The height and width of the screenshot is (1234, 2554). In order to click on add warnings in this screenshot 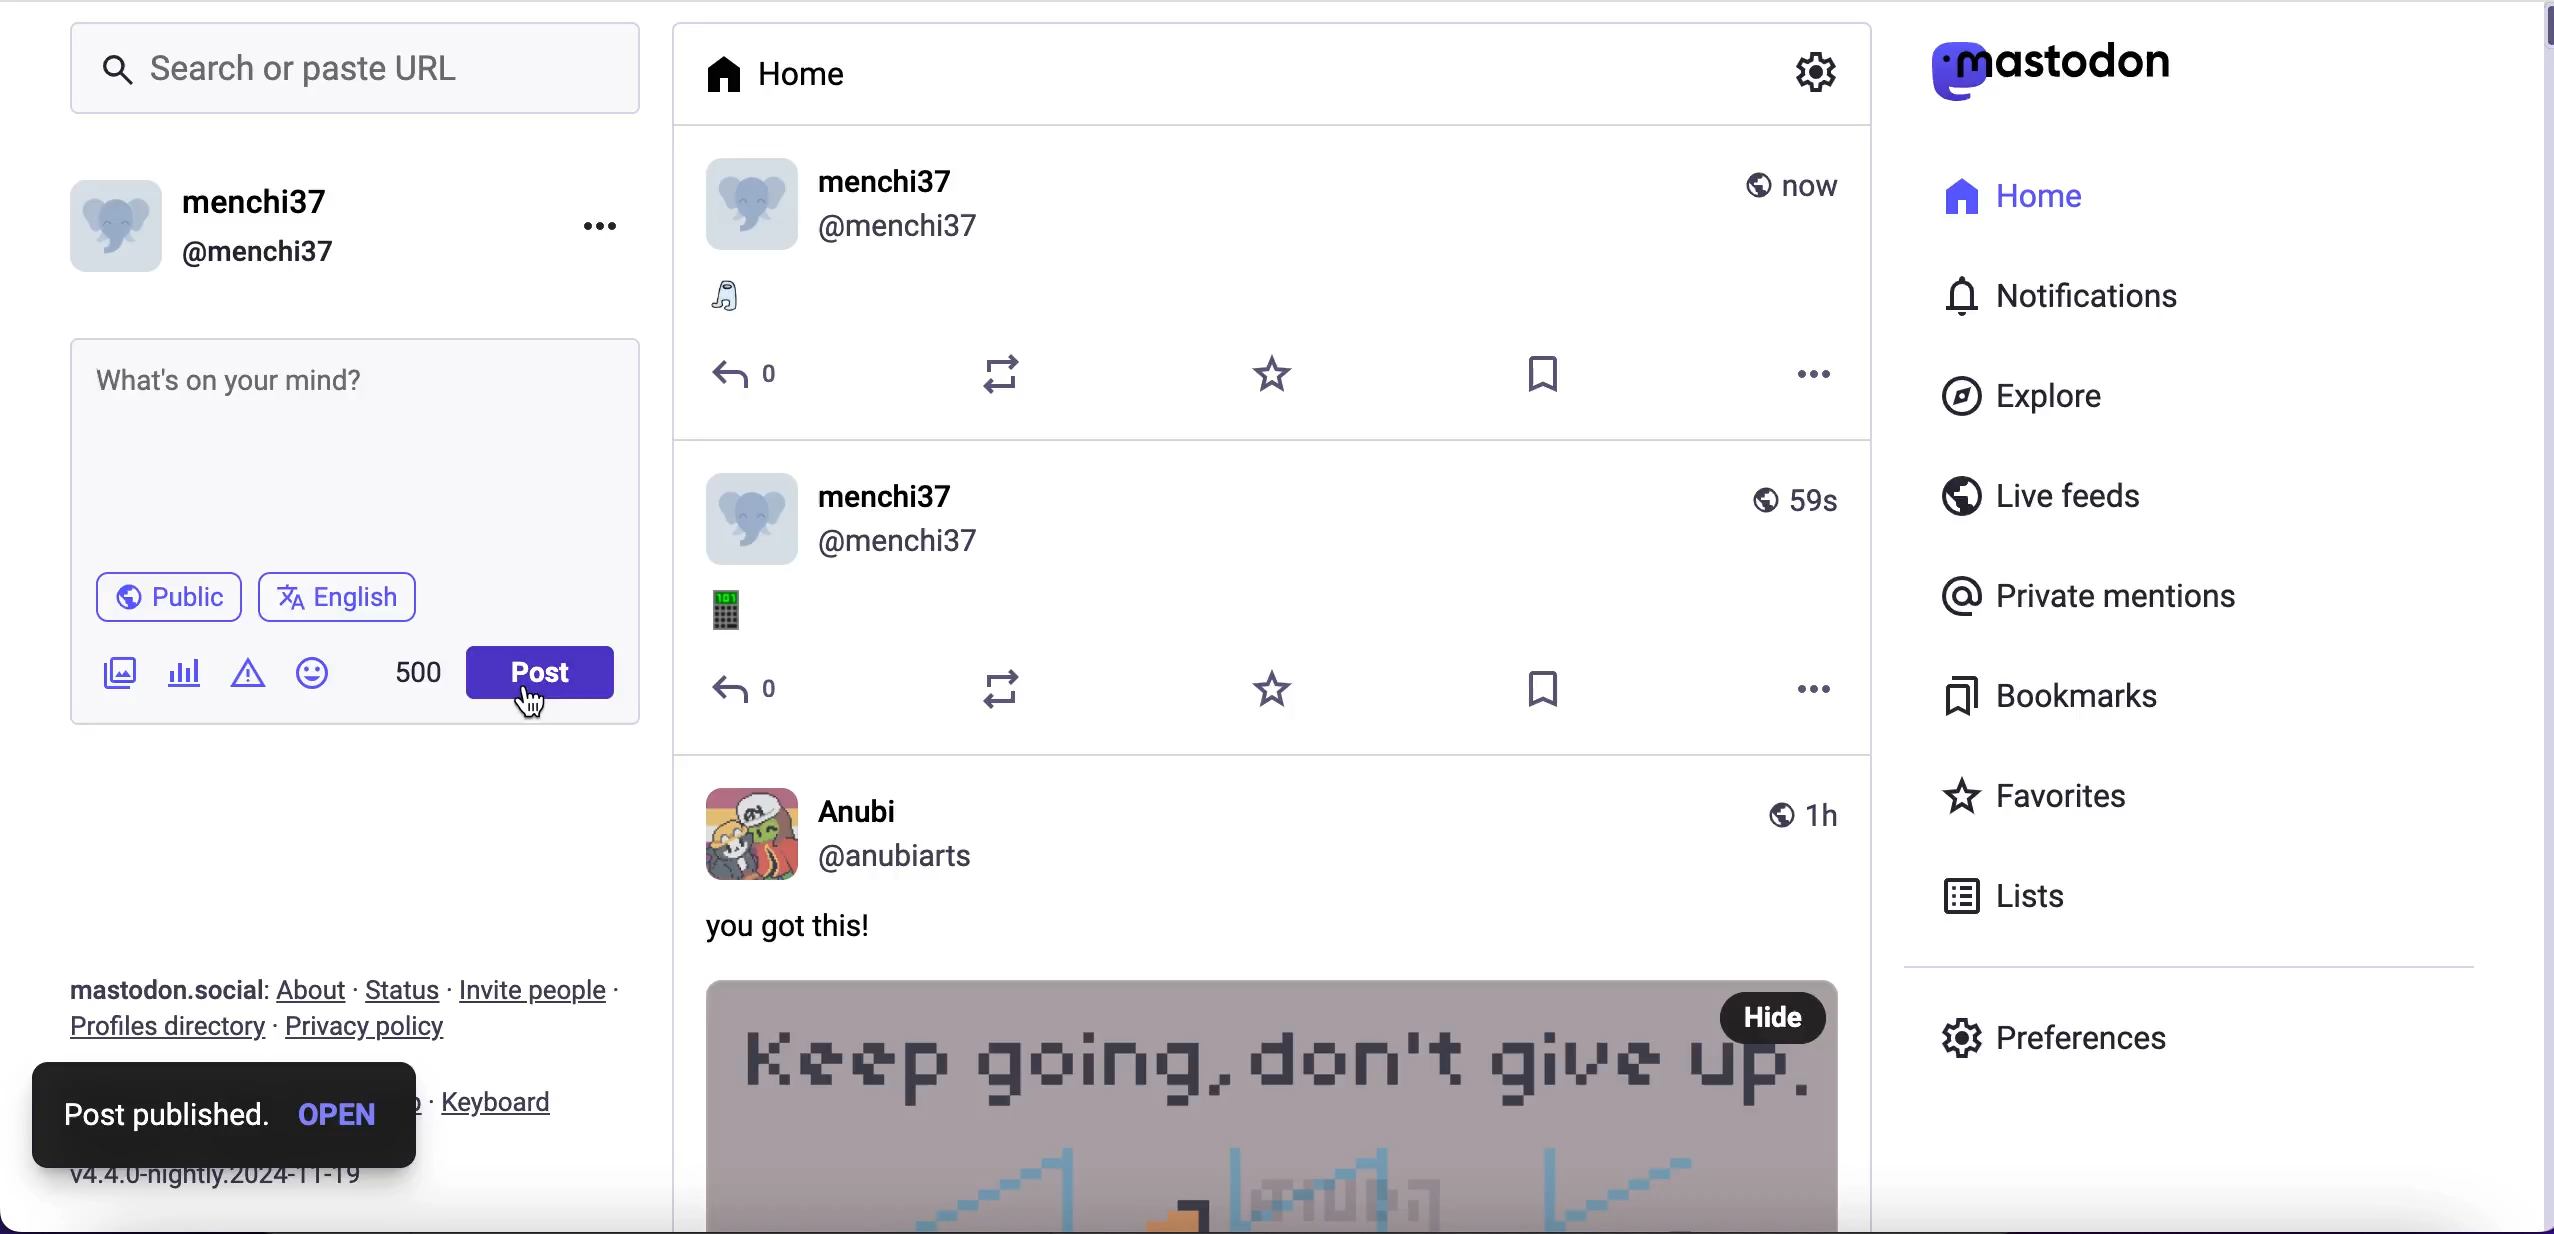, I will do `click(249, 673)`.